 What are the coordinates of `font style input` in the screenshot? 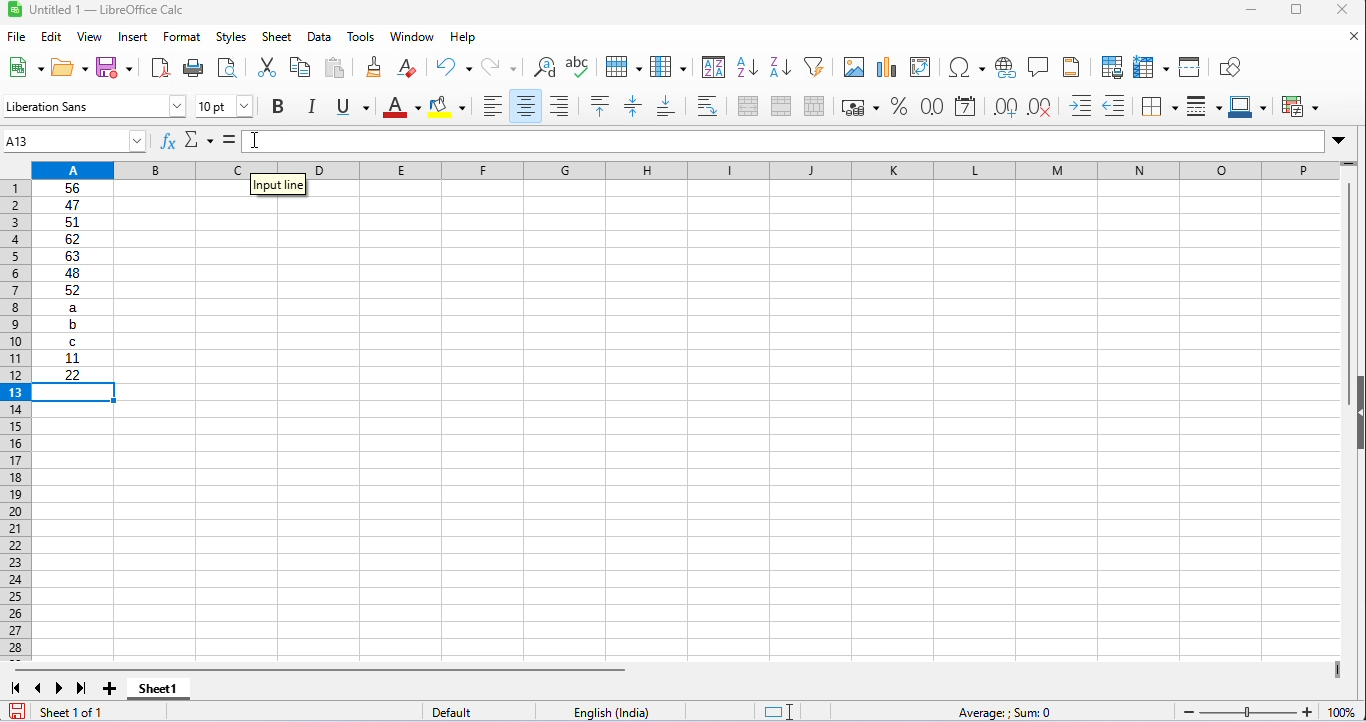 It's located at (84, 106).